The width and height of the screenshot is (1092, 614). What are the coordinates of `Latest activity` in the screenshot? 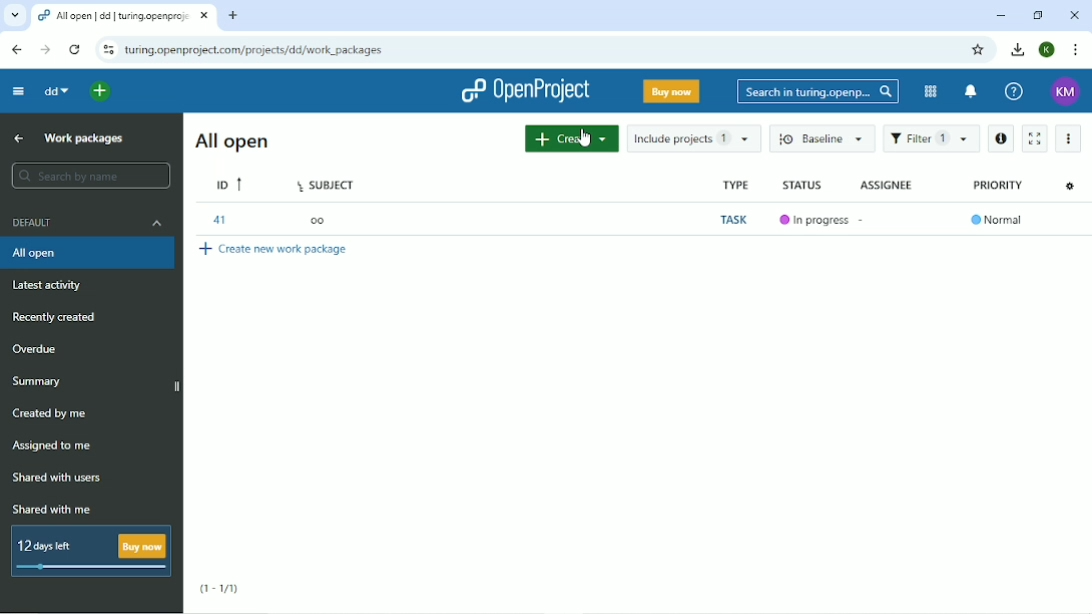 It's located at (54, 288).